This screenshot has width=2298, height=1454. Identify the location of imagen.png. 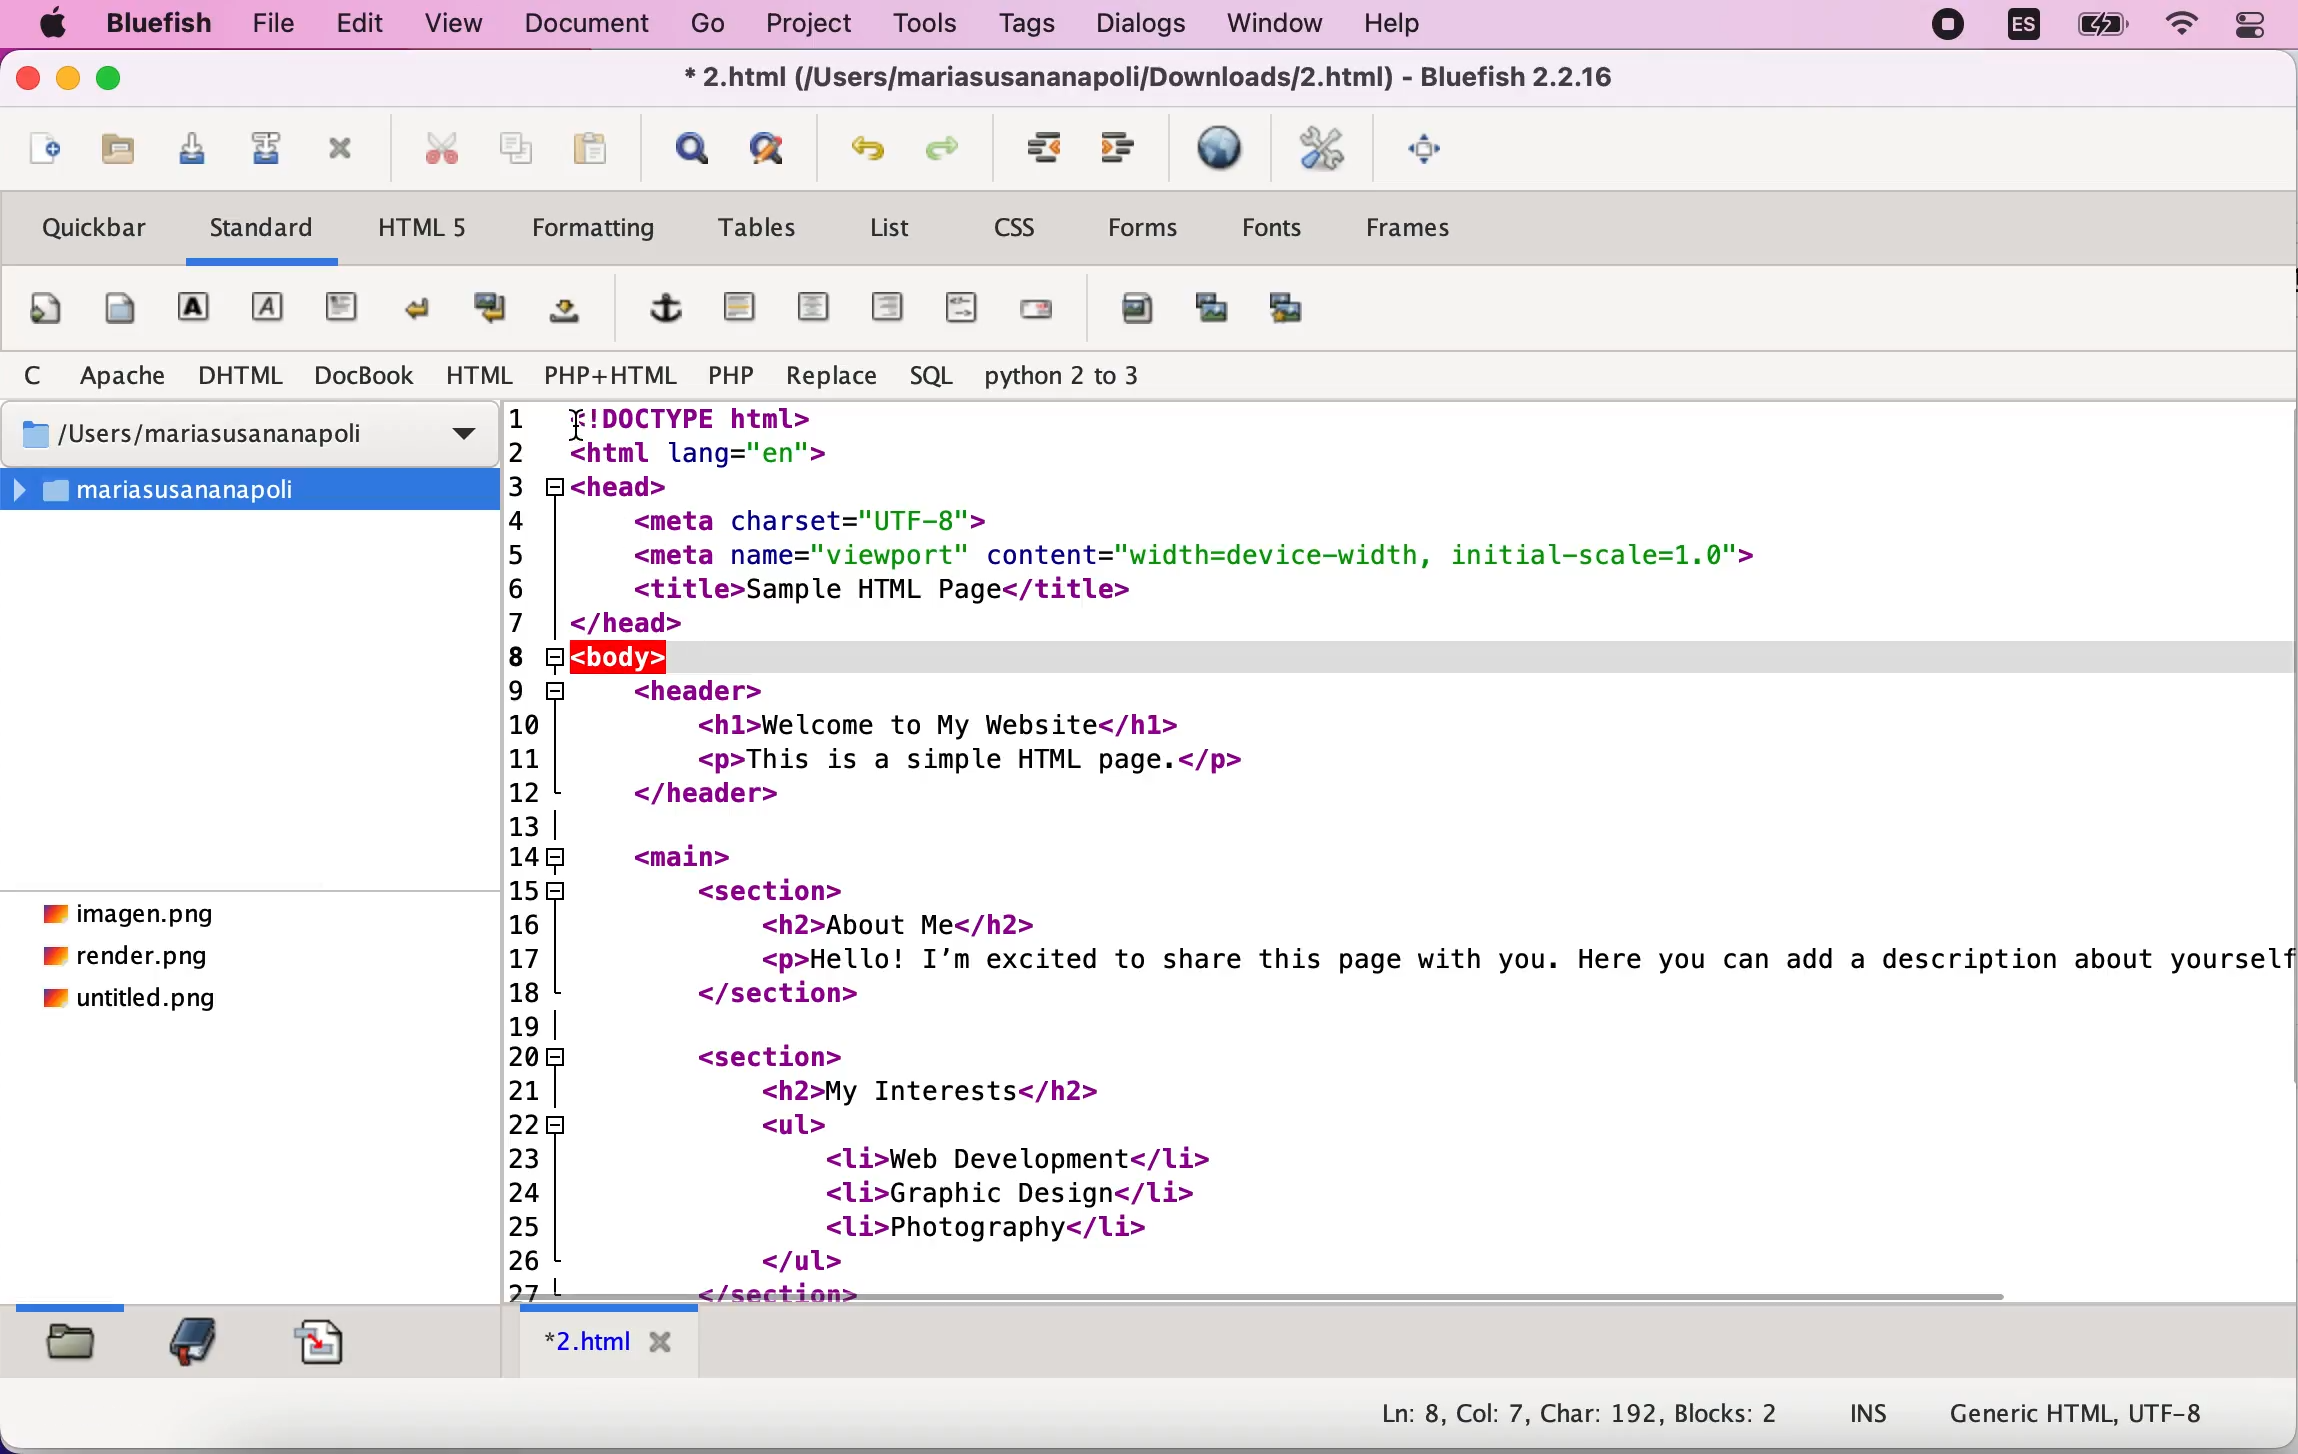
(129, 915).